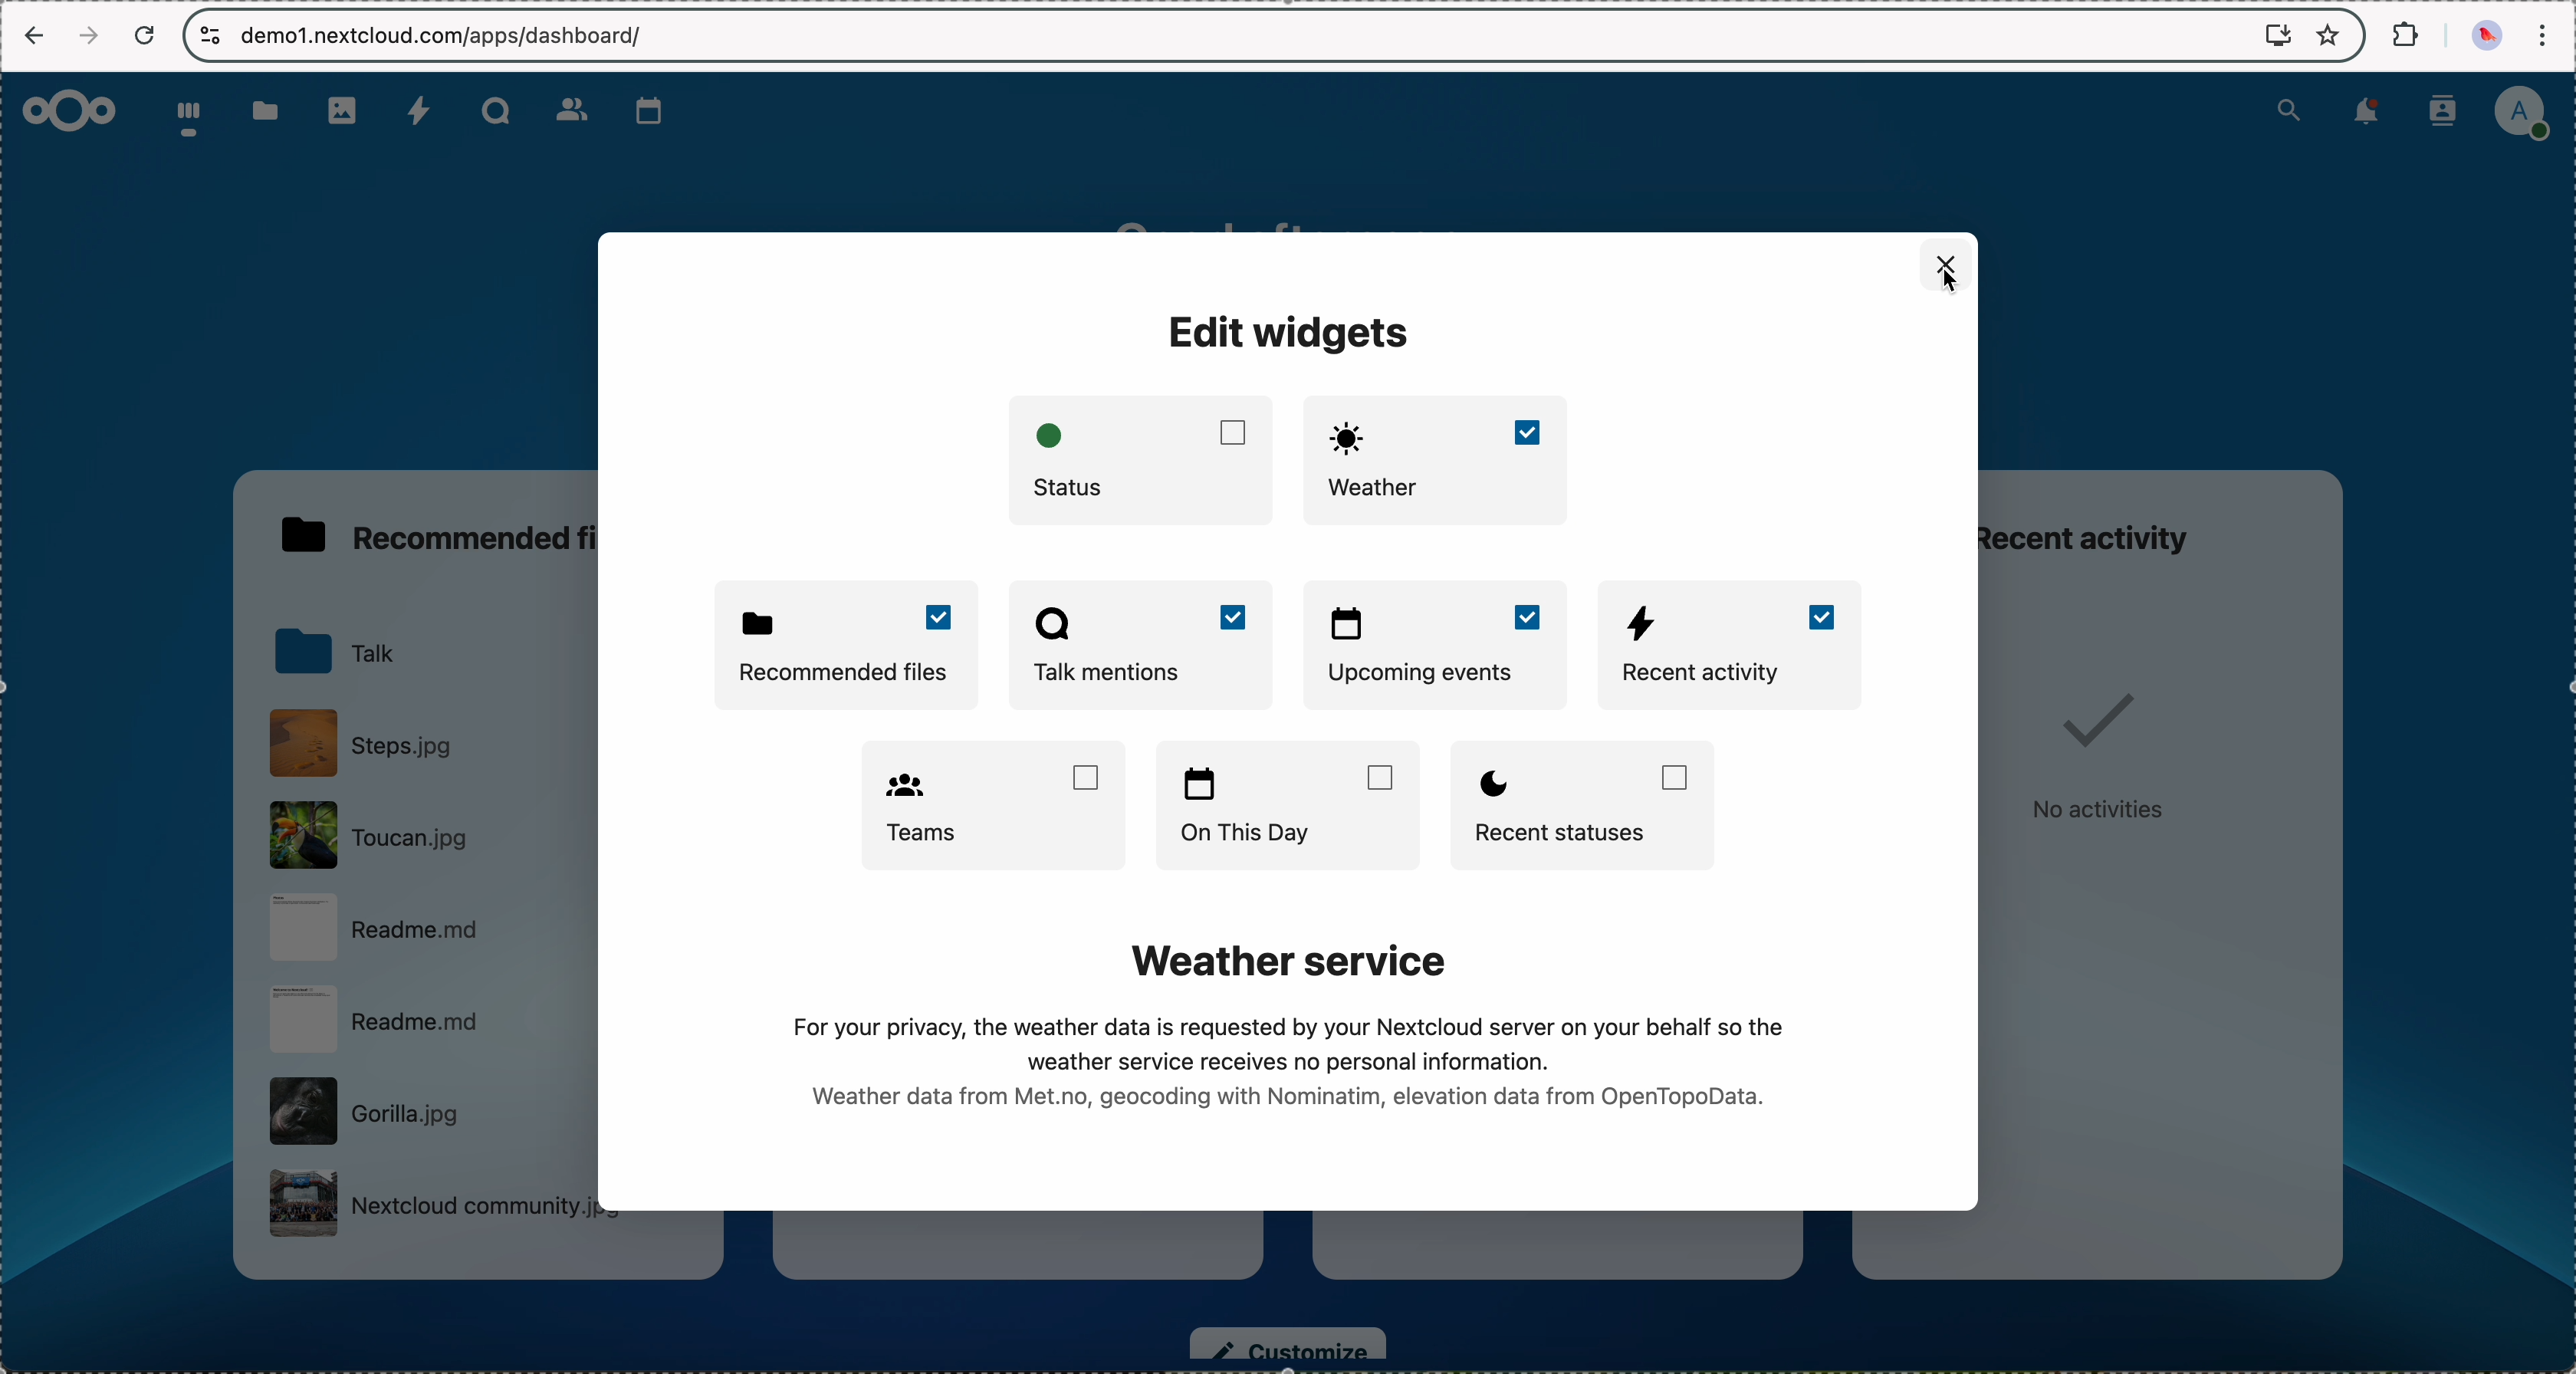 The width and height of the screenshot is (2576, 1374). Describe the element at coordinates (992, 805) in the screenshot. I see `Teams` at that location.